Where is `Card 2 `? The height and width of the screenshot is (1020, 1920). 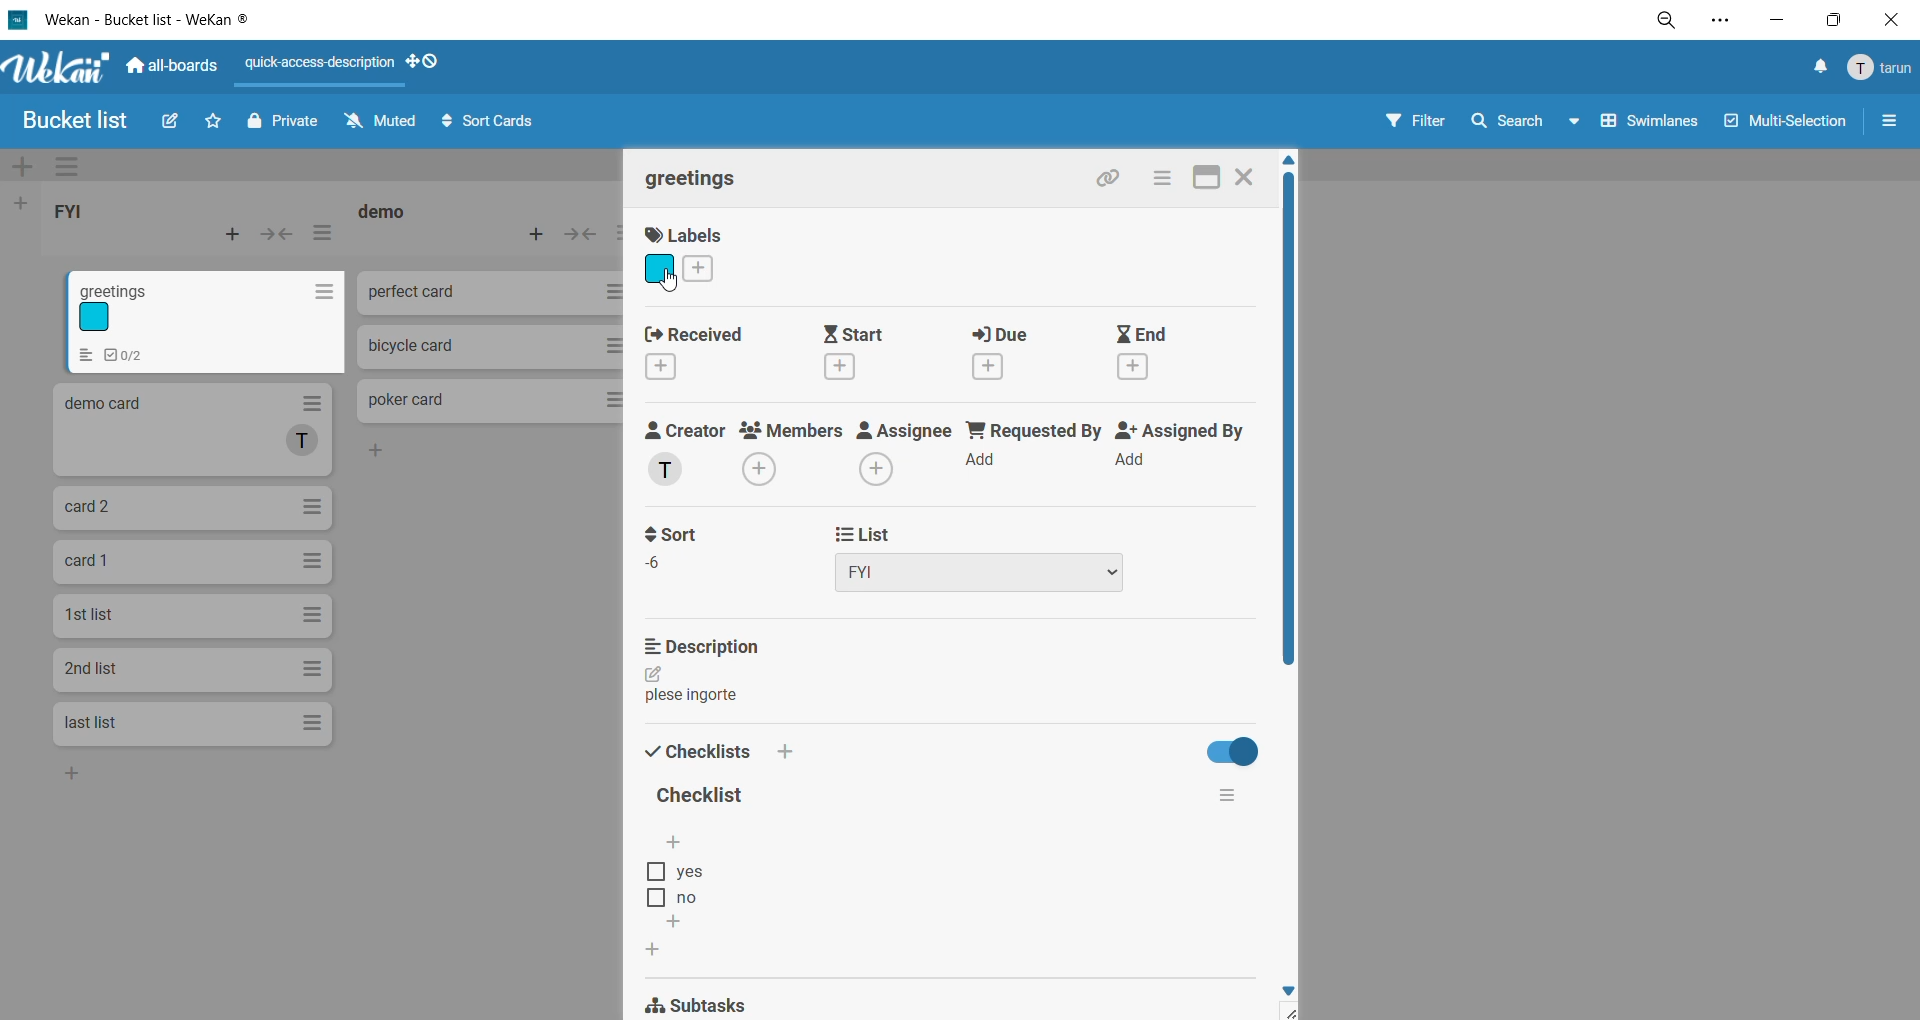 Card 2  is located at coordinates (195, 510).